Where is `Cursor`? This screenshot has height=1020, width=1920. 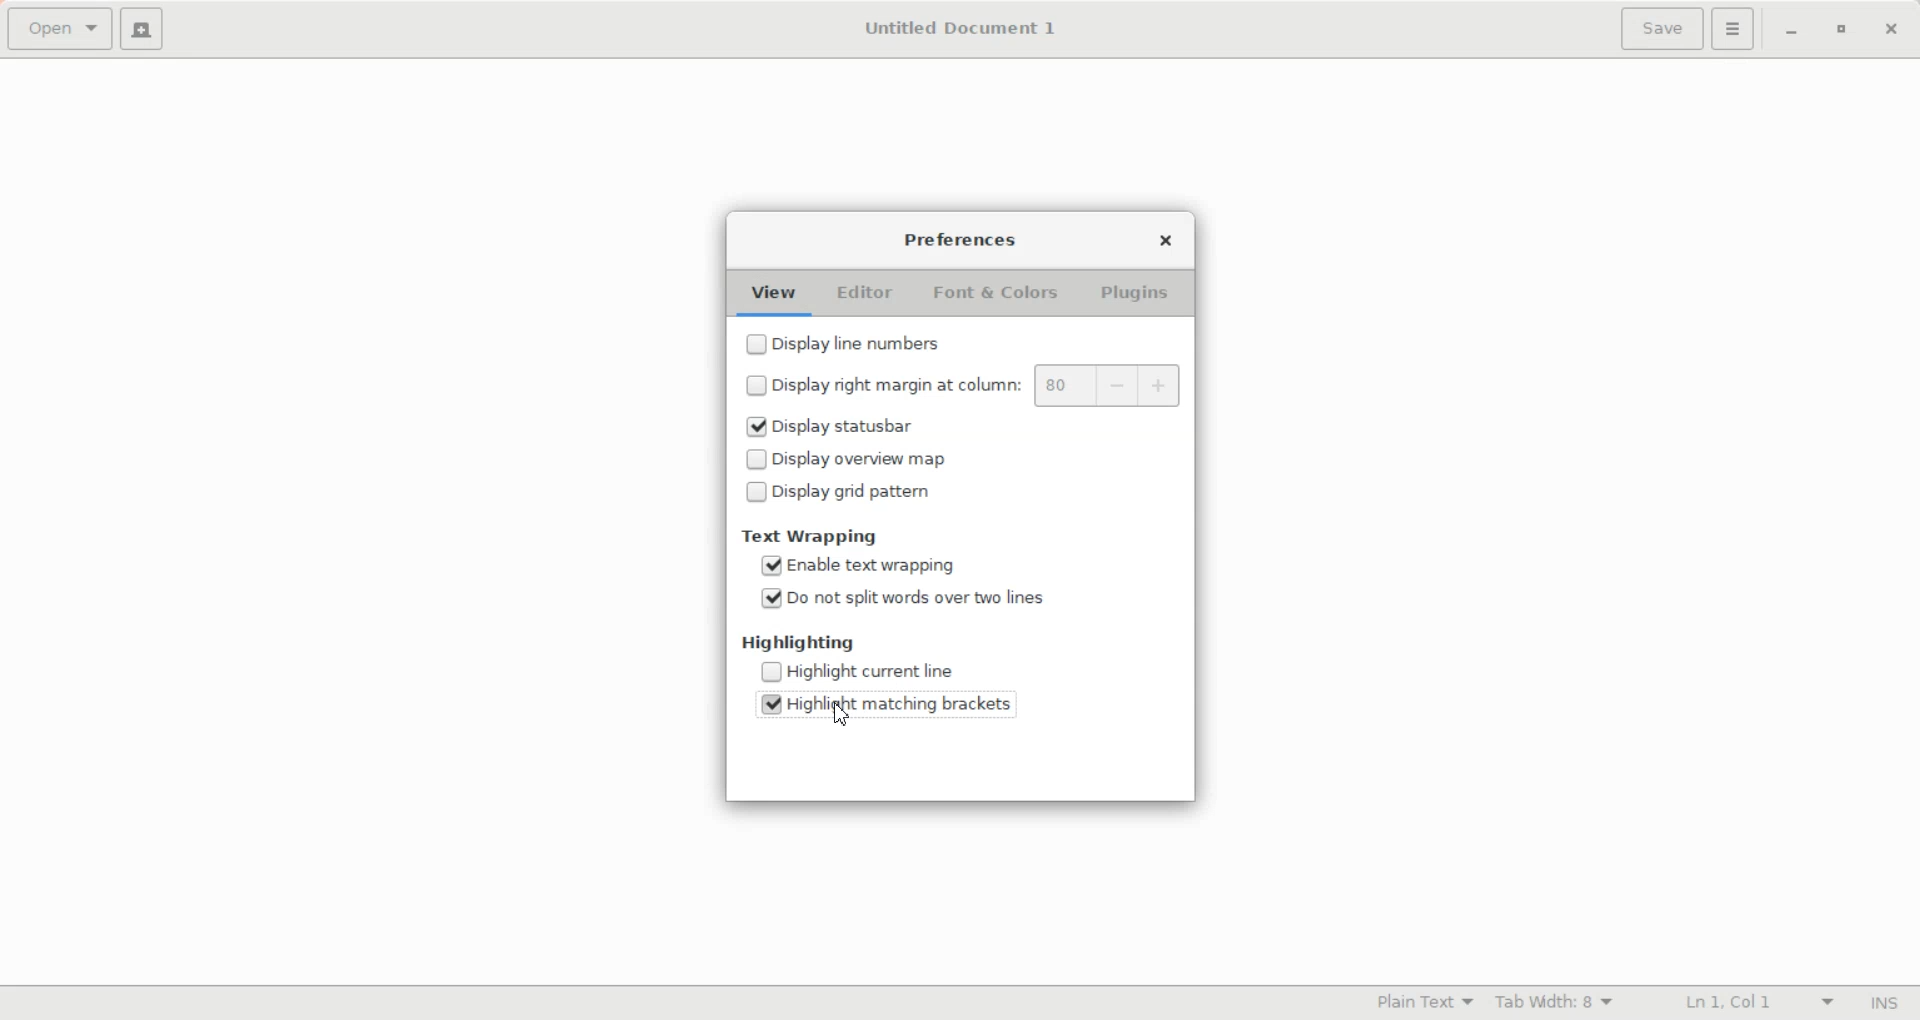
Cursor is located at coordinates (841, 715).